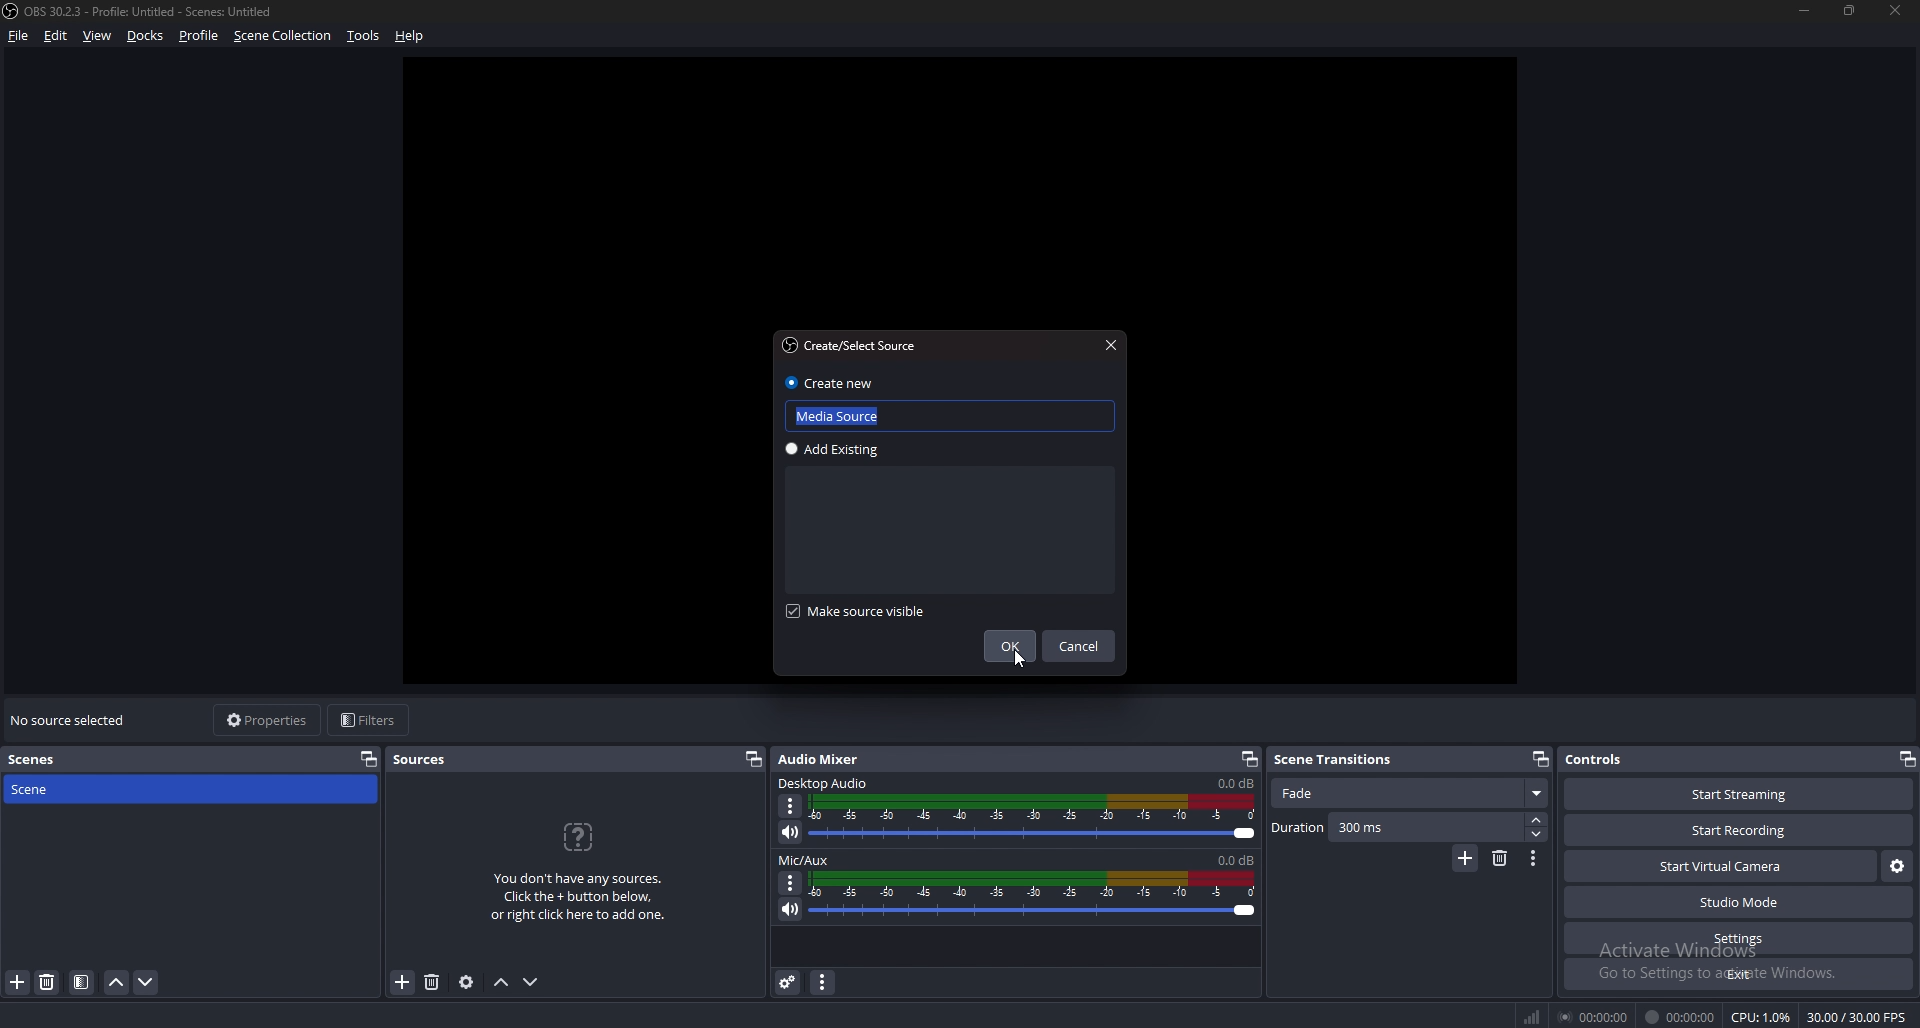  What do you see at coordinates (48, 981) in the screenshot?
I see `delete scene` at bounding box center [48, 981].